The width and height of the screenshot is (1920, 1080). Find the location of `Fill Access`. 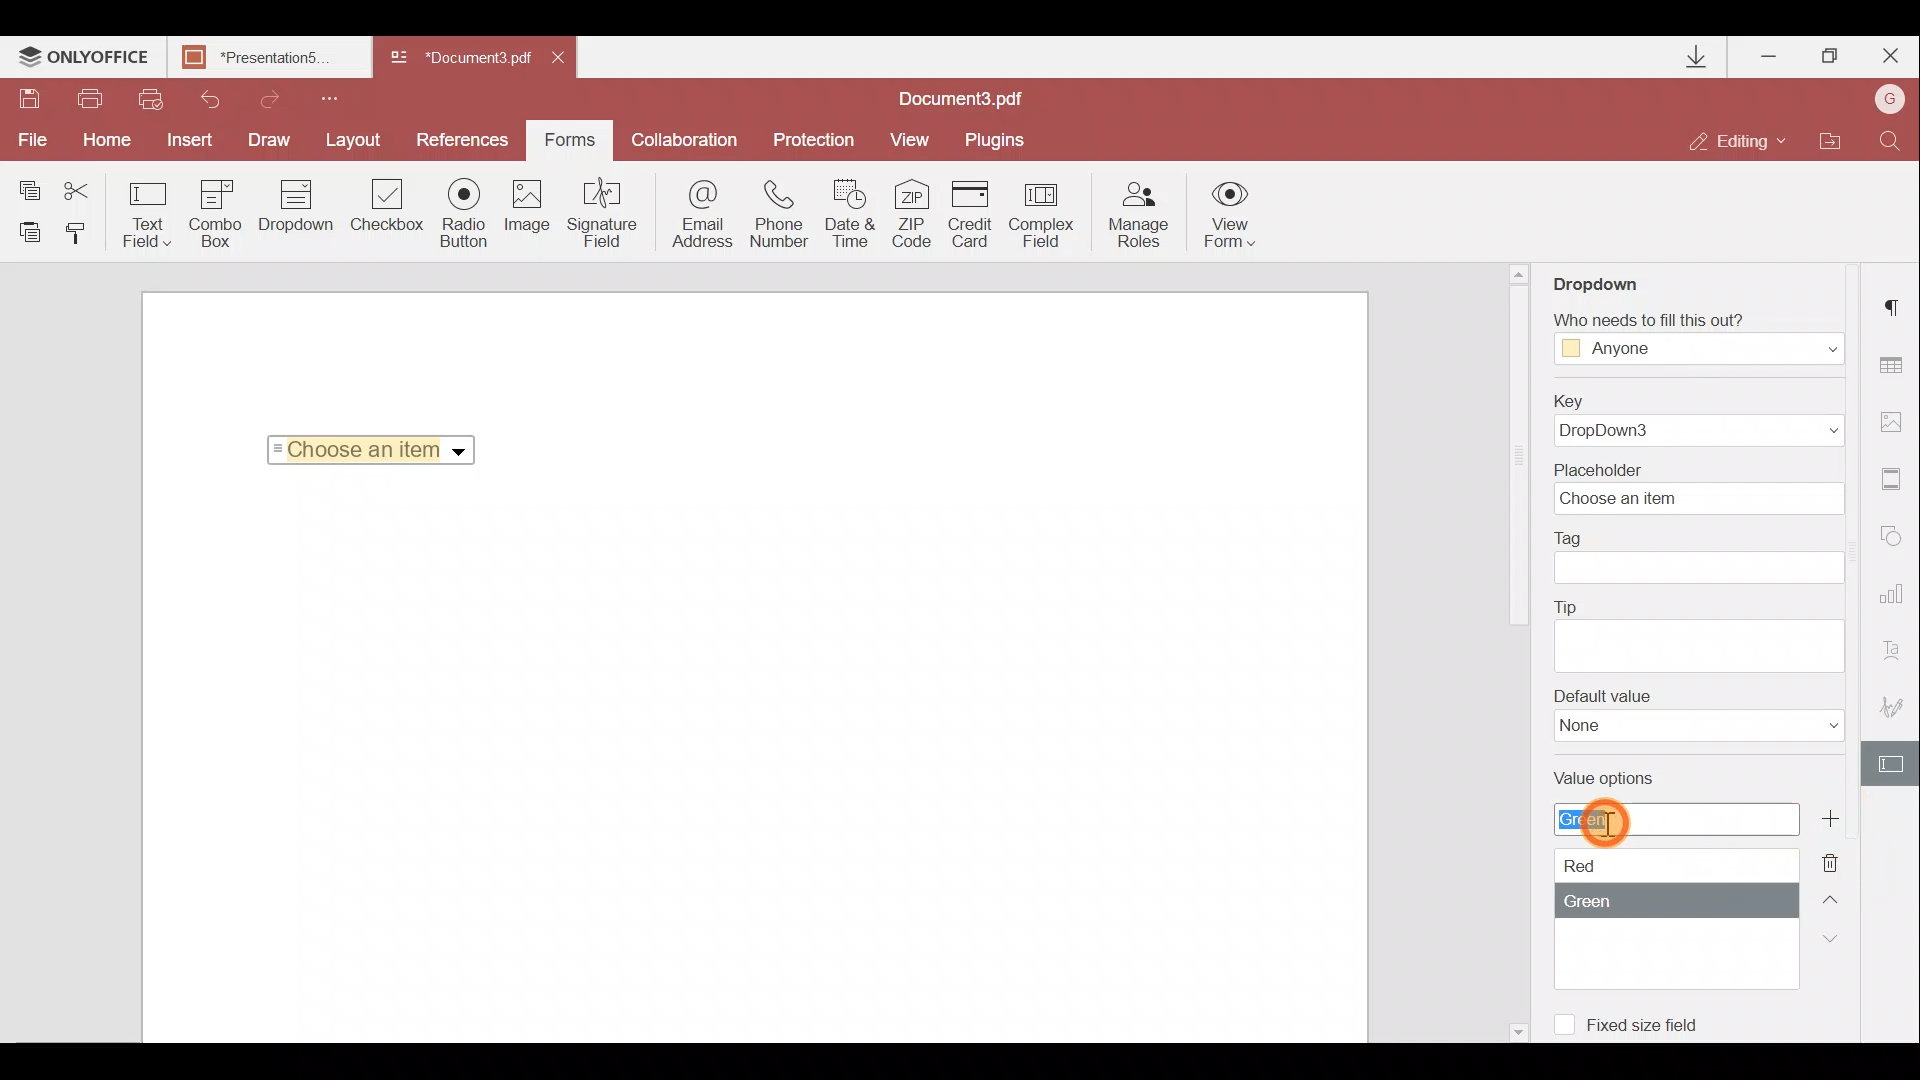

Fill Access is located at coordinates (1694, 339).